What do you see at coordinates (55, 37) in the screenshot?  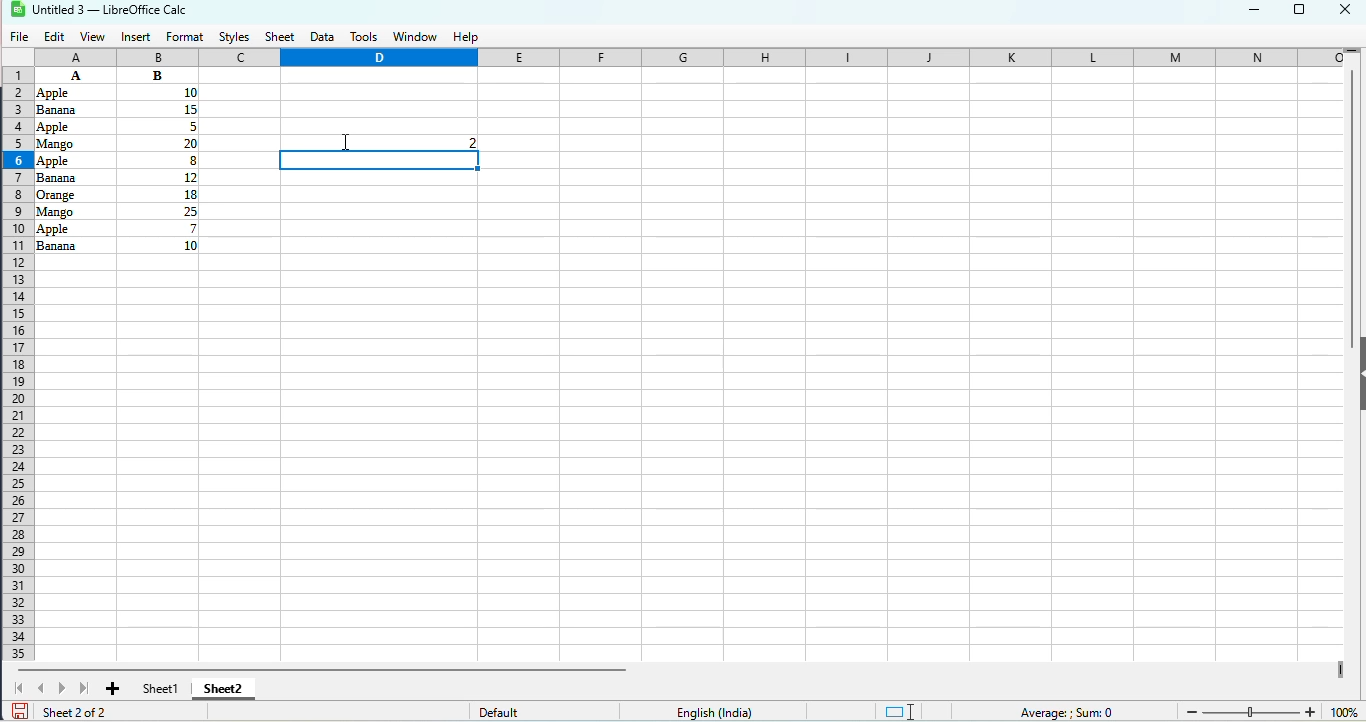 I see `edit` at bounding box center [55, 37].